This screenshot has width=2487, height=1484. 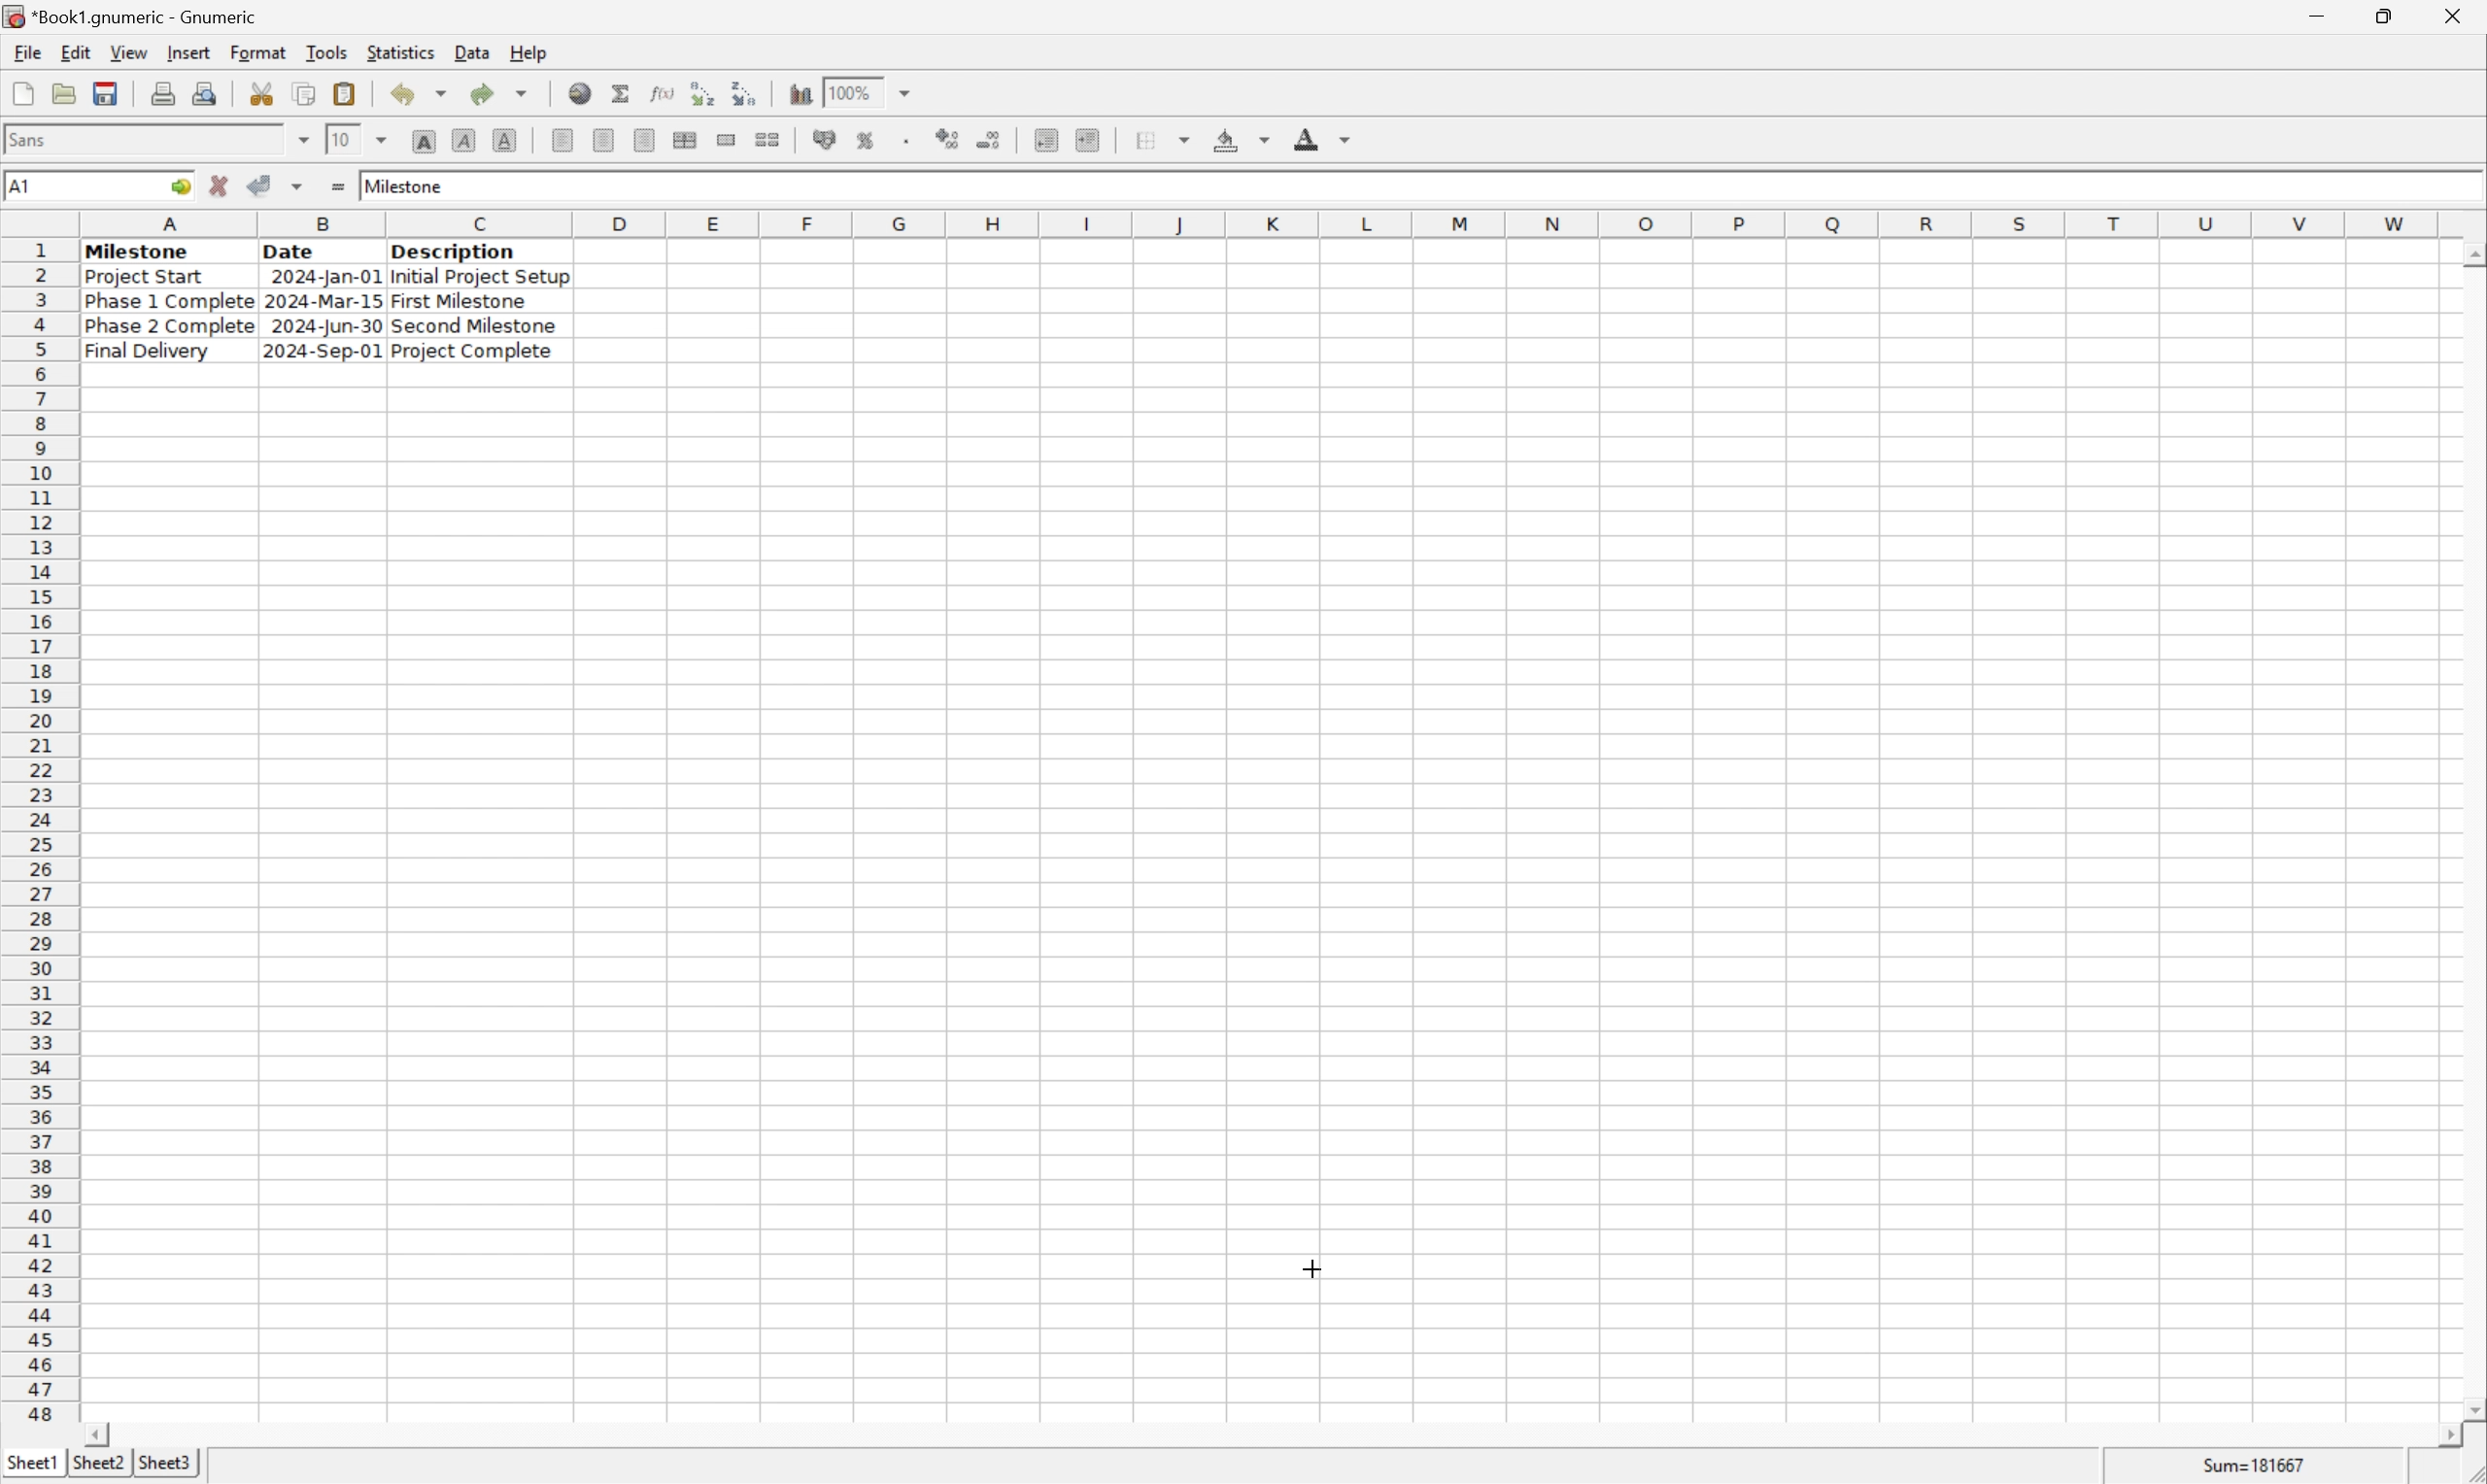 What do you see at coordinates (226, 188) in the screenshot?
I see `cancel changes` at bounding box center [226, 188].